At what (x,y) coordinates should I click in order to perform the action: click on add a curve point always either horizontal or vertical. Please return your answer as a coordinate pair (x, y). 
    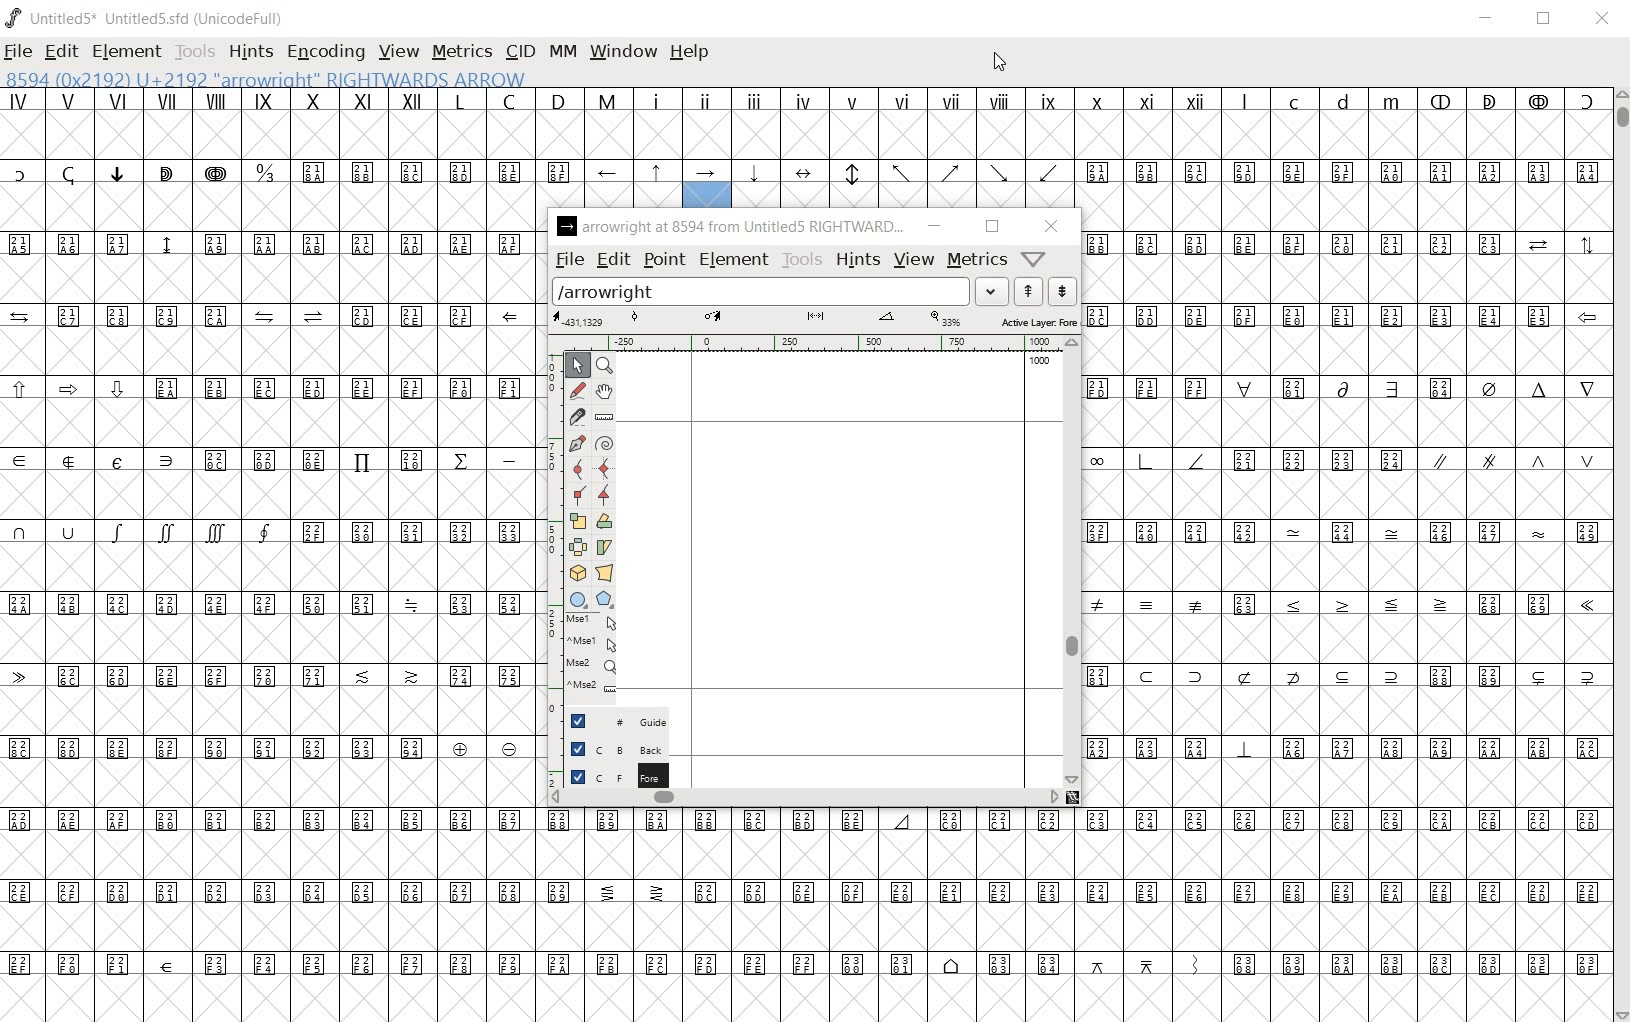
    Looking at the image, I should click on (606, 467).